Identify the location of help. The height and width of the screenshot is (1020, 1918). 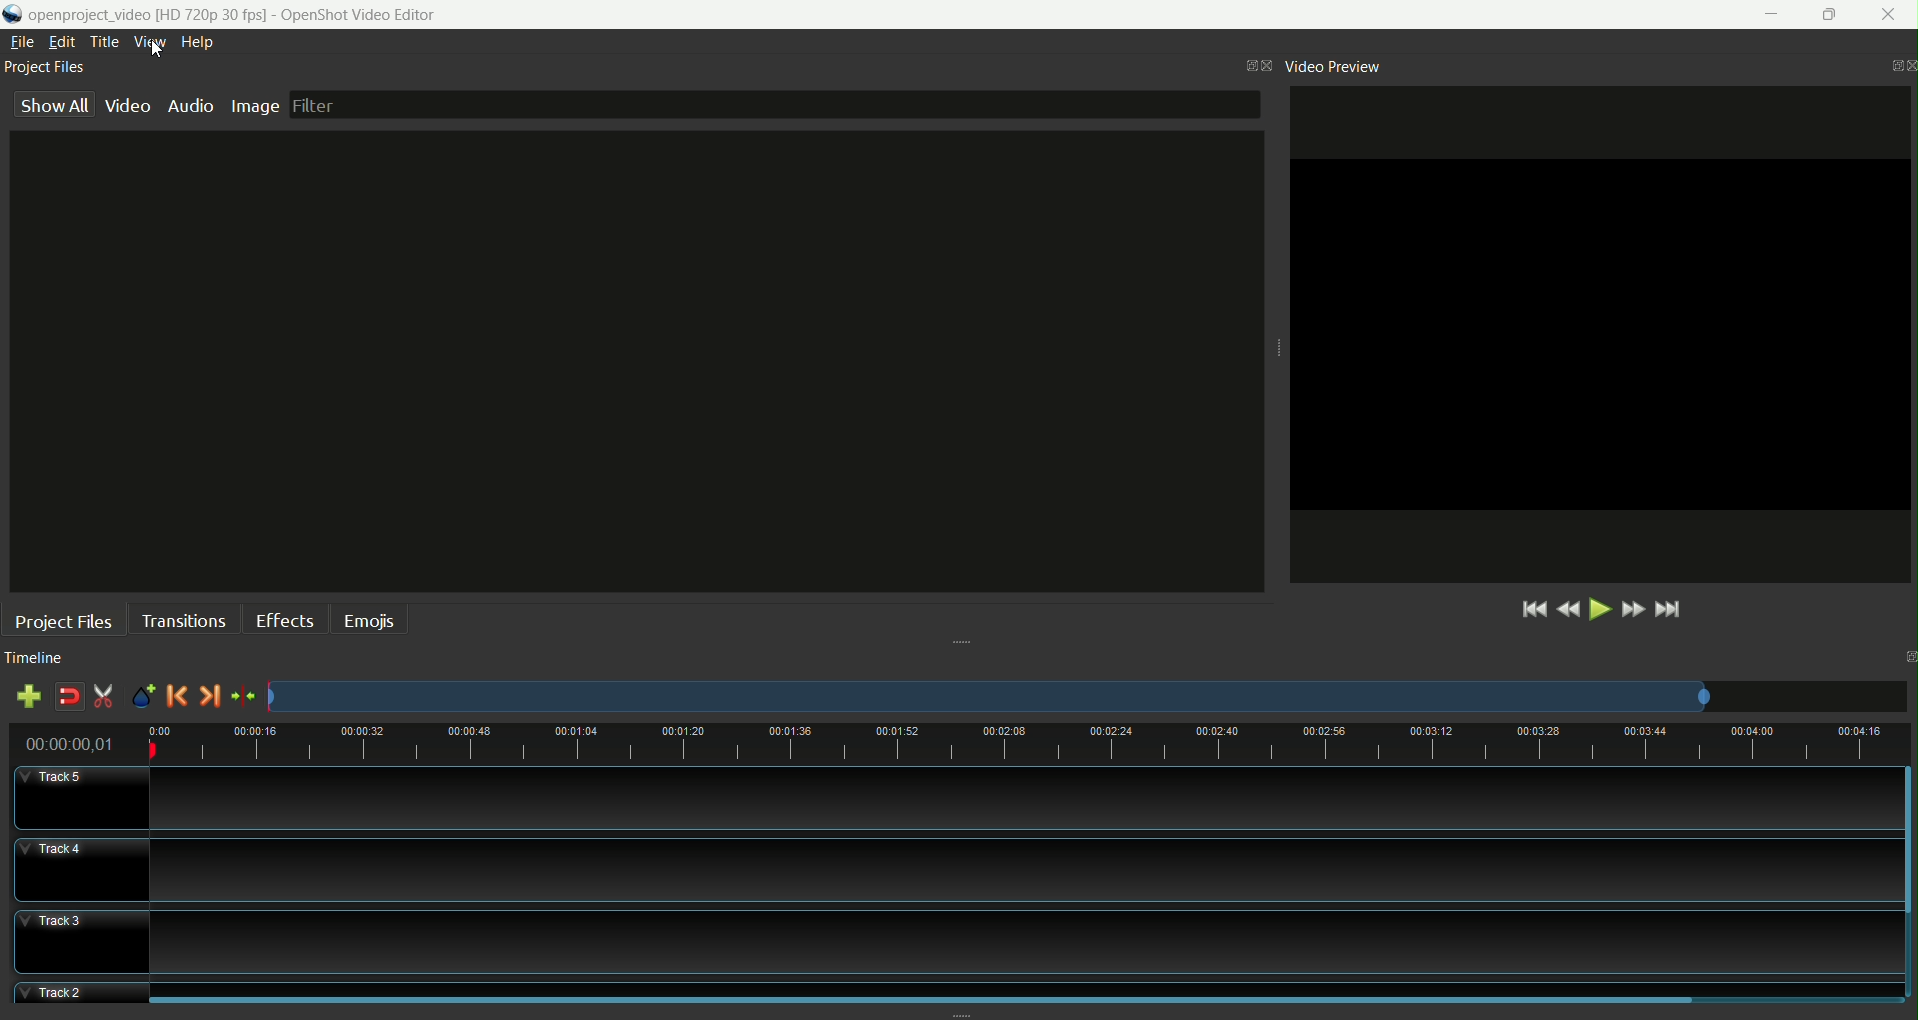
(200, 43).